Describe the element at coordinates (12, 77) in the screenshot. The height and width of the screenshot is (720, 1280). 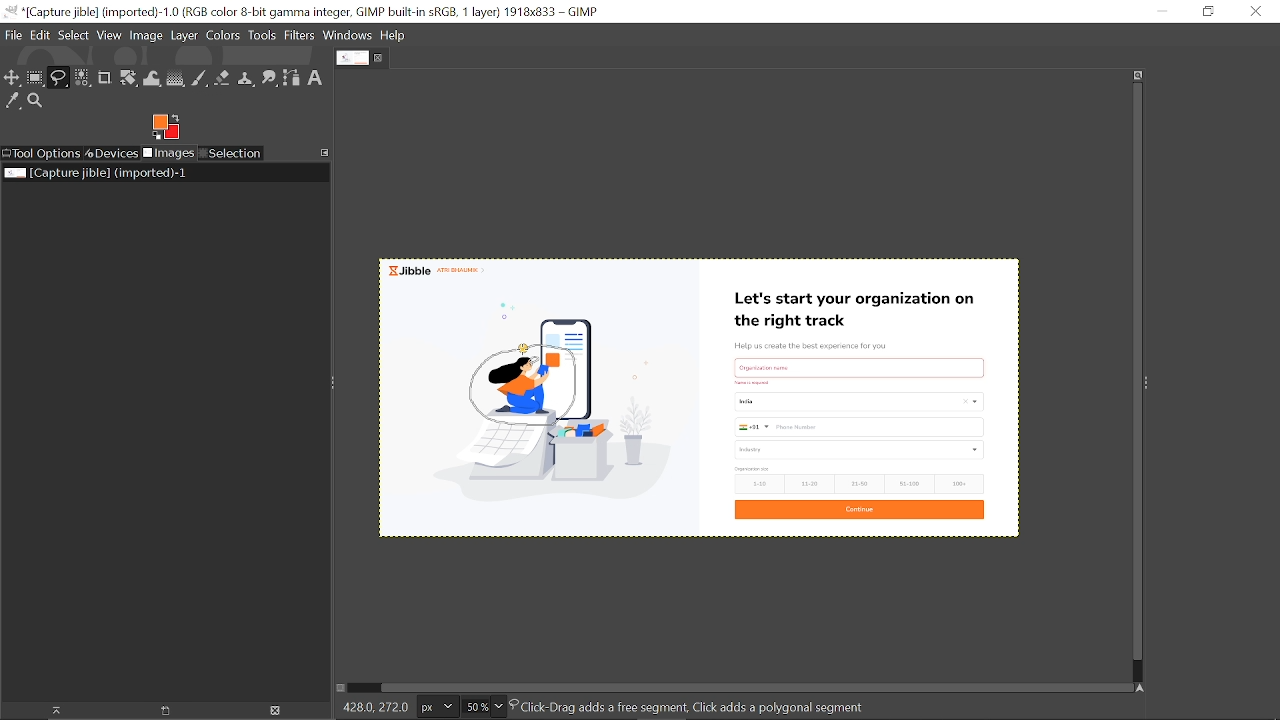
I see `Move tool` at that location.